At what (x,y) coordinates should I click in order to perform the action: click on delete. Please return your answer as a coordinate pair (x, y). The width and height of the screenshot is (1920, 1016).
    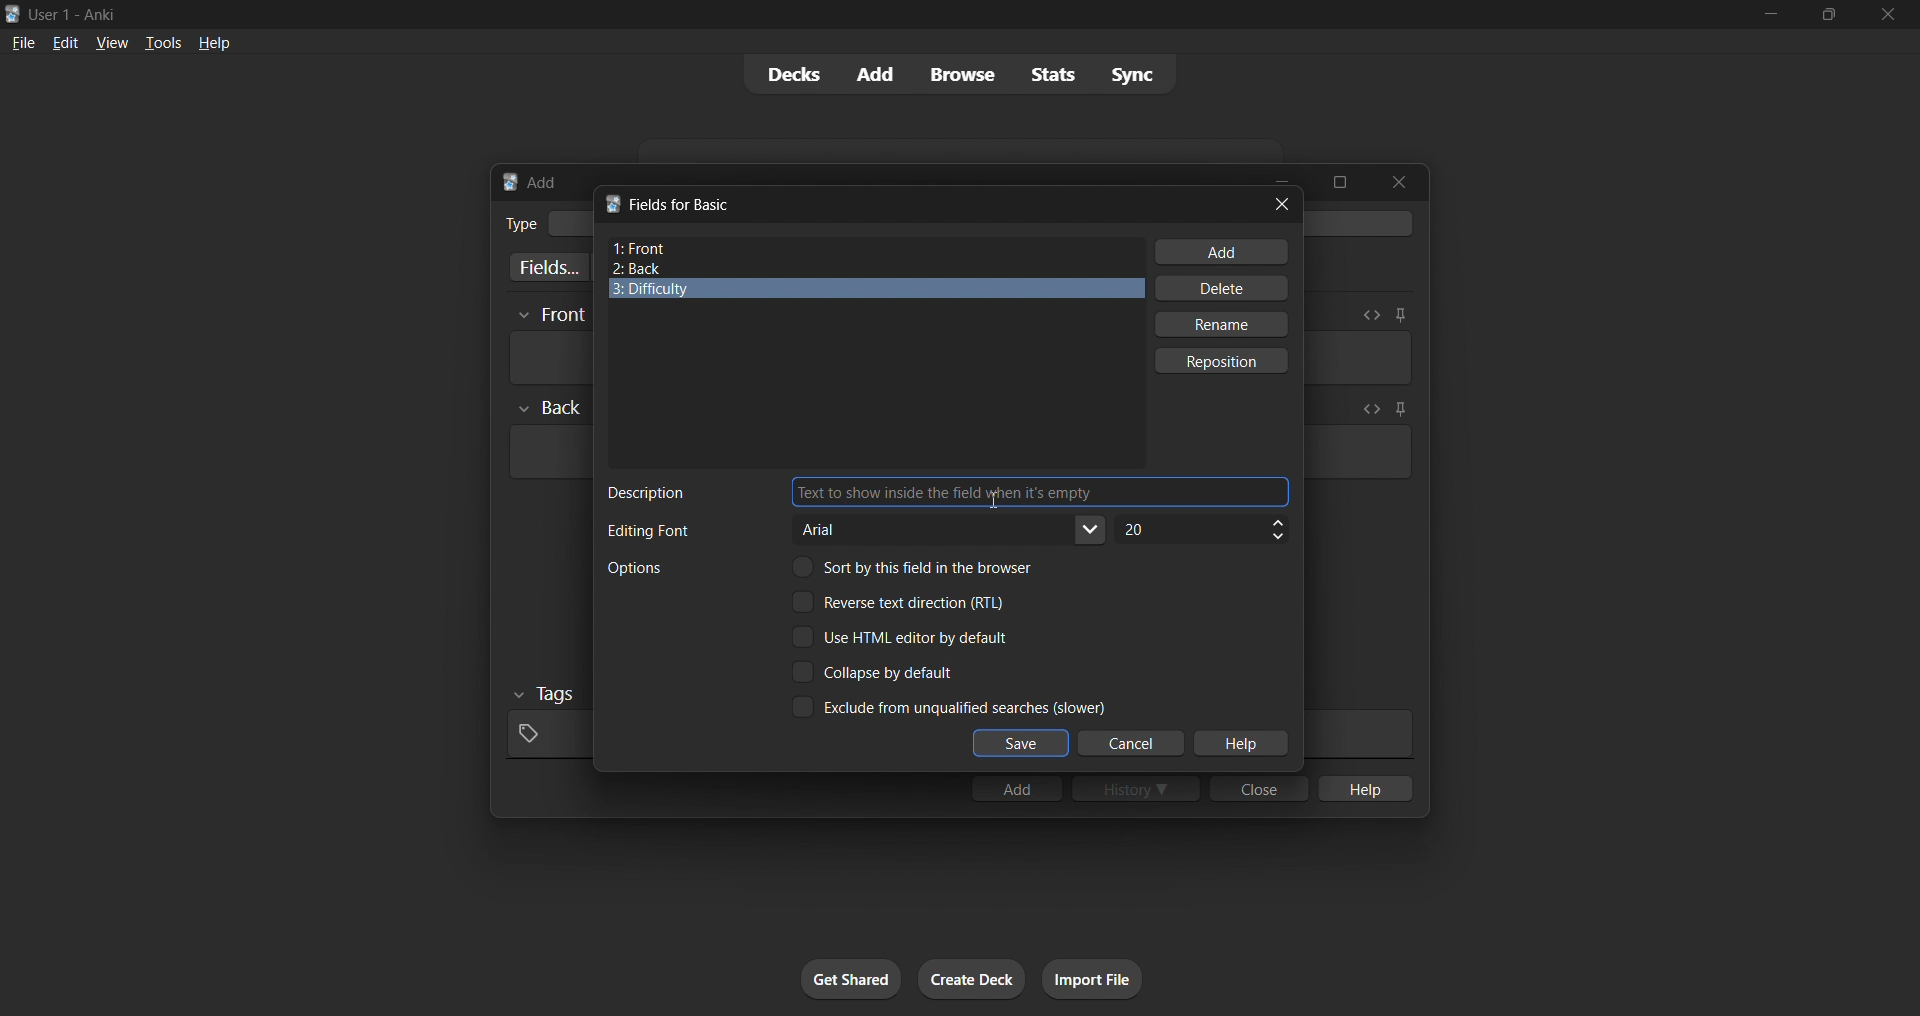
    Looking at the image, I should click on (1224, 288).